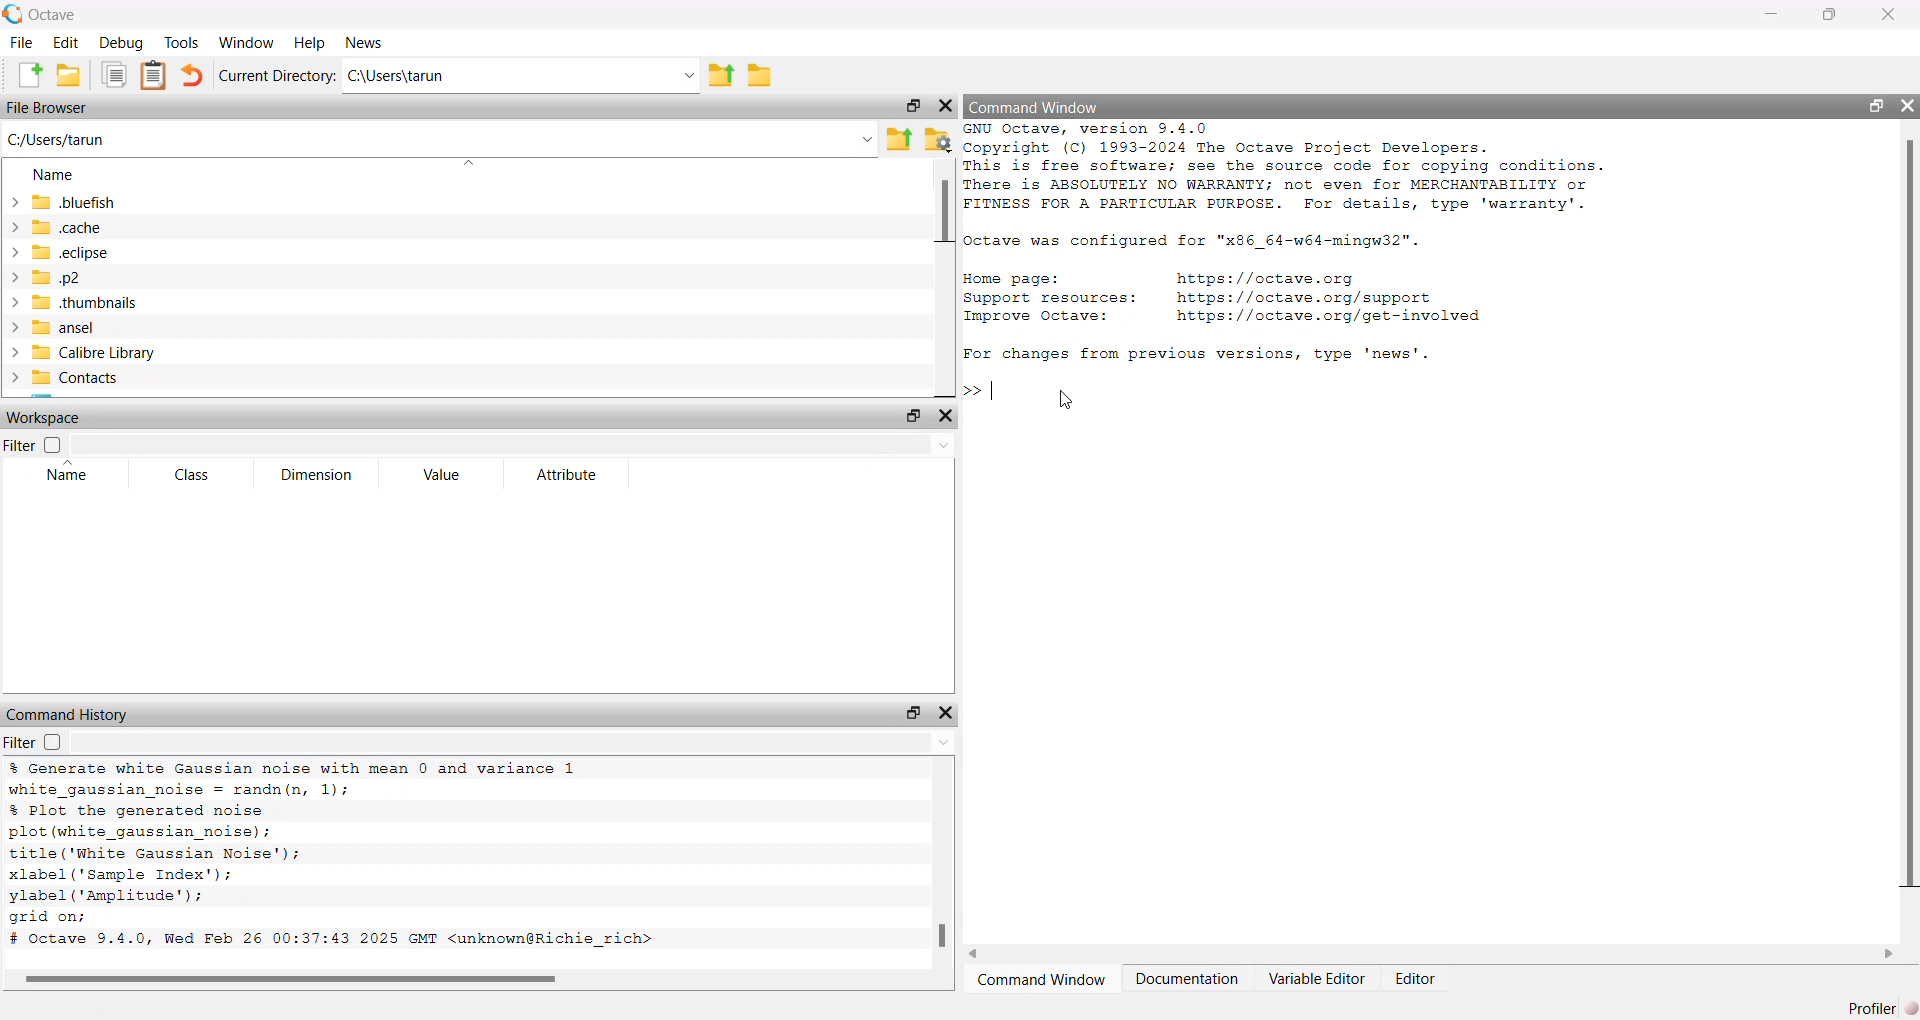  I want to click on File Browser, so click(56, 106).